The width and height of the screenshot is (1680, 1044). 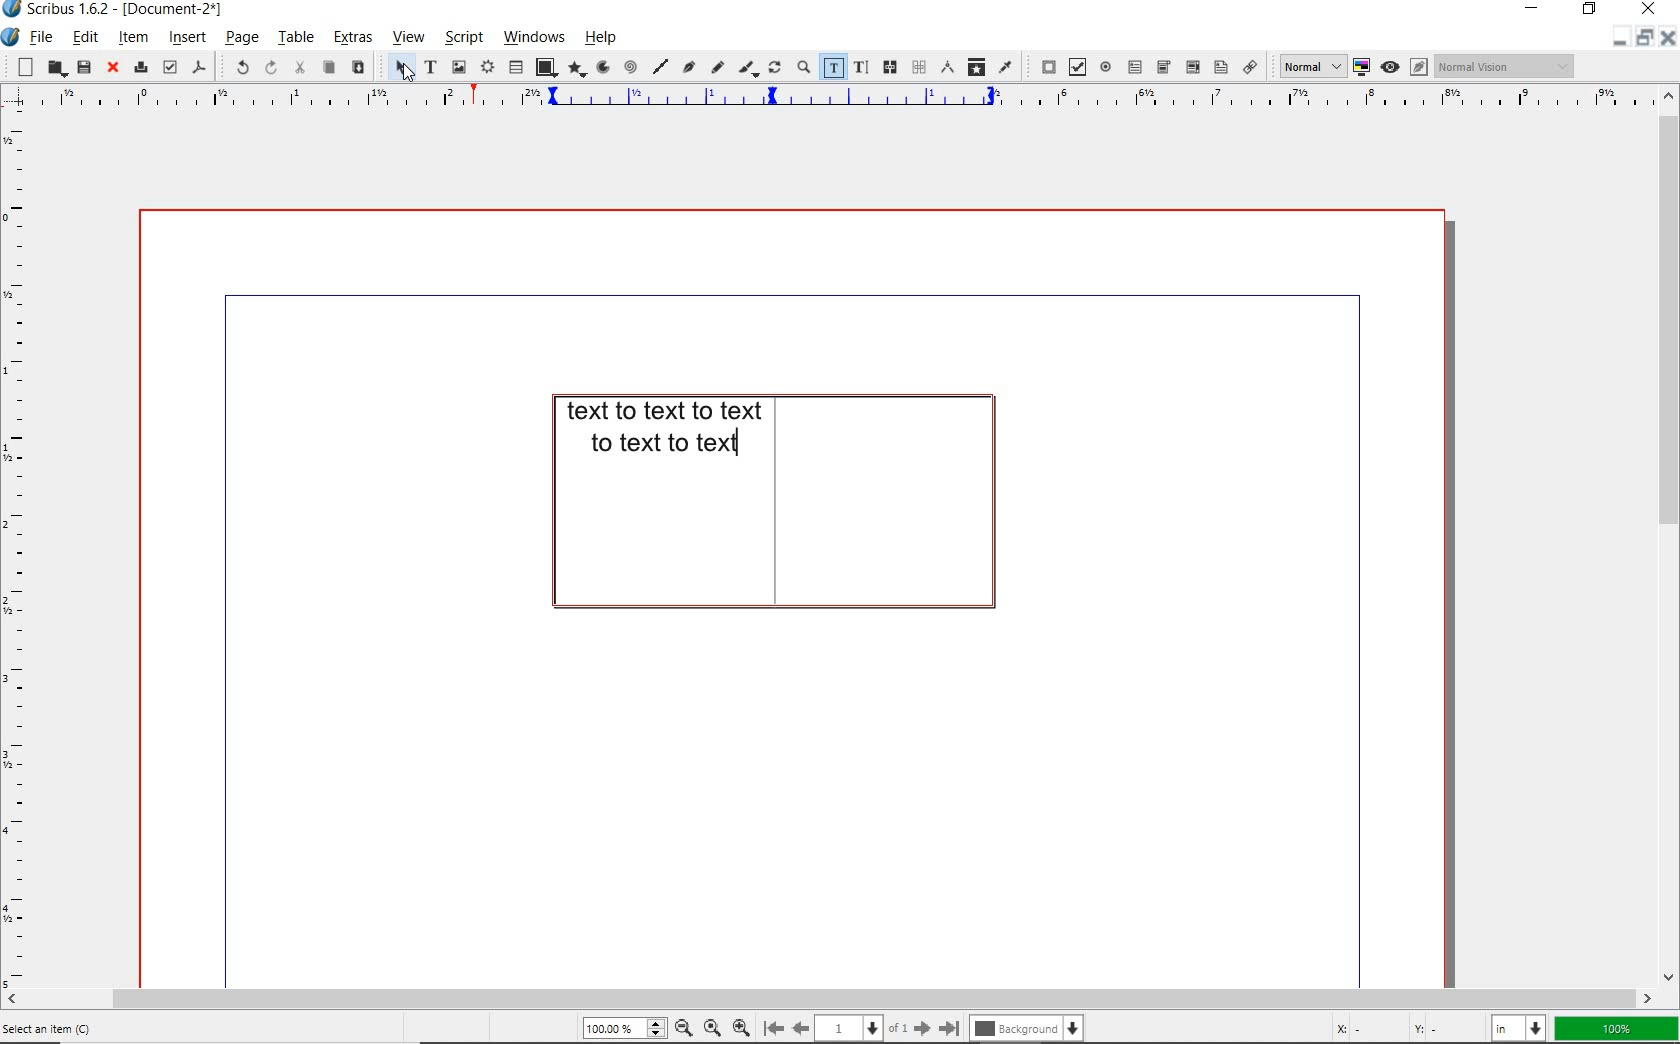 I want to click on pdf combo box, so click(x=1190, y=66).